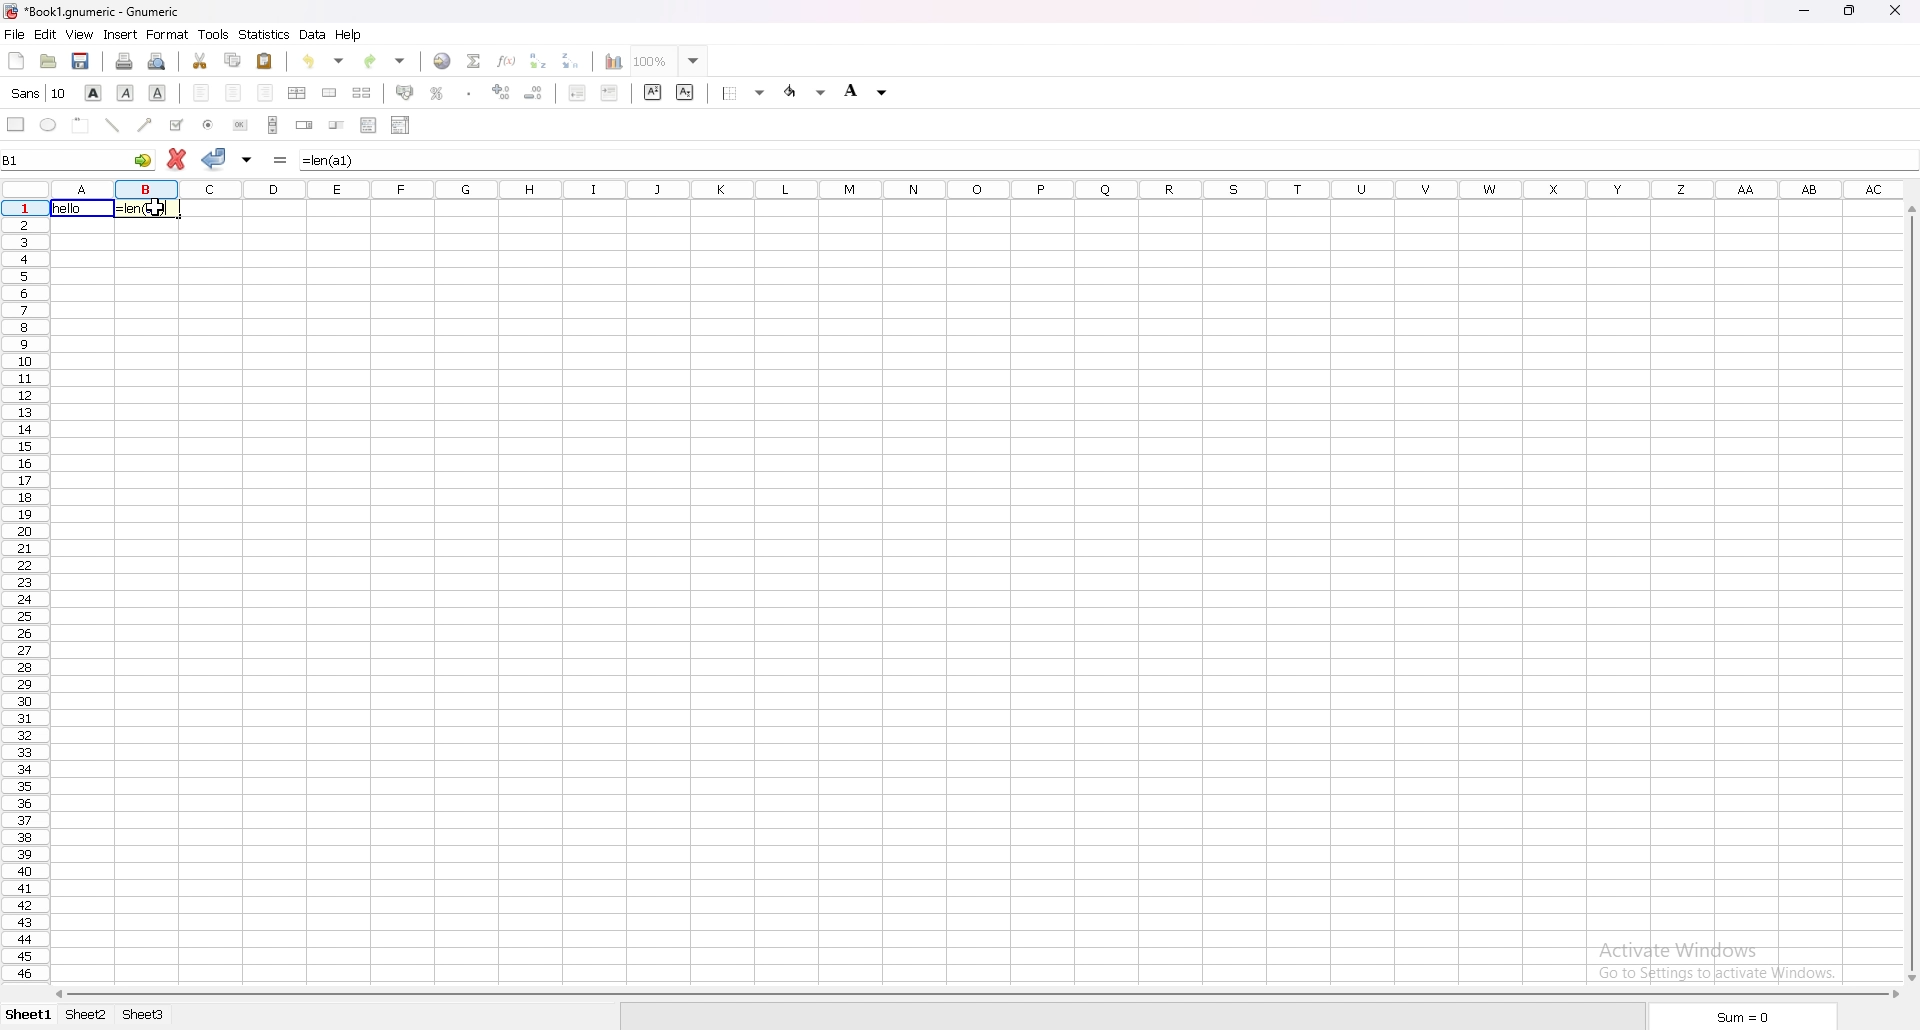  I want to click on decrease decimal number, so click(534, 92).